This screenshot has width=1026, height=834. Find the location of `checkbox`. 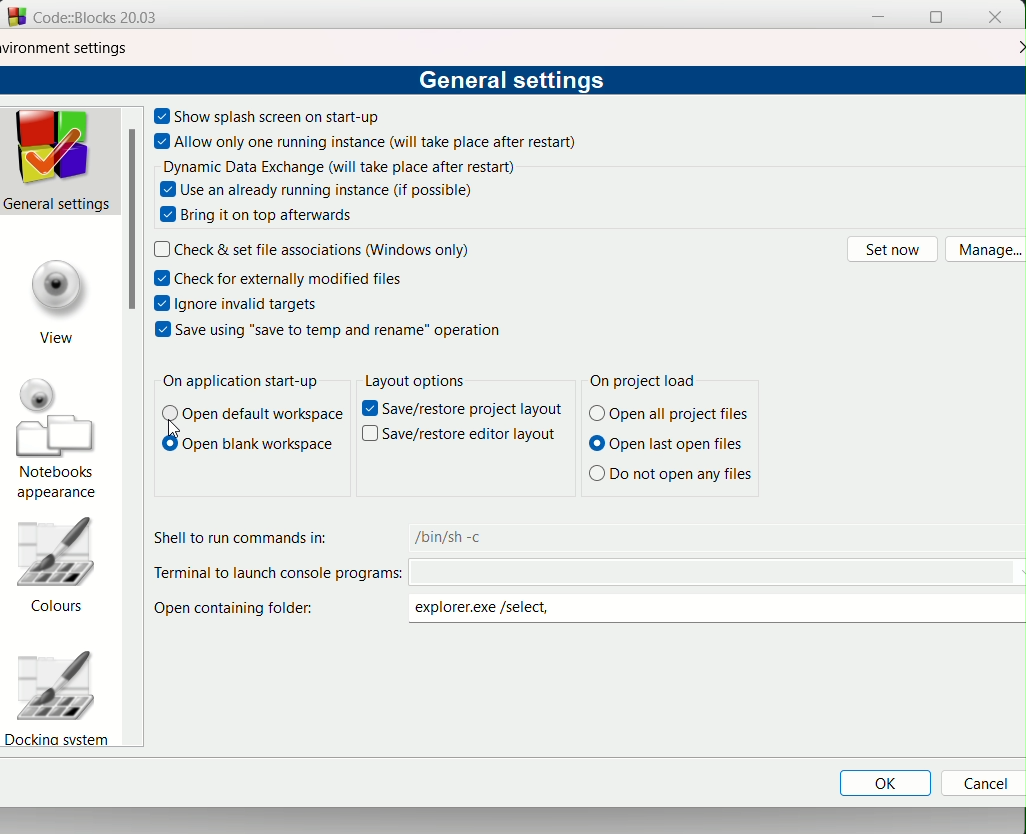

checkbox is located at coordinates (163, 142).